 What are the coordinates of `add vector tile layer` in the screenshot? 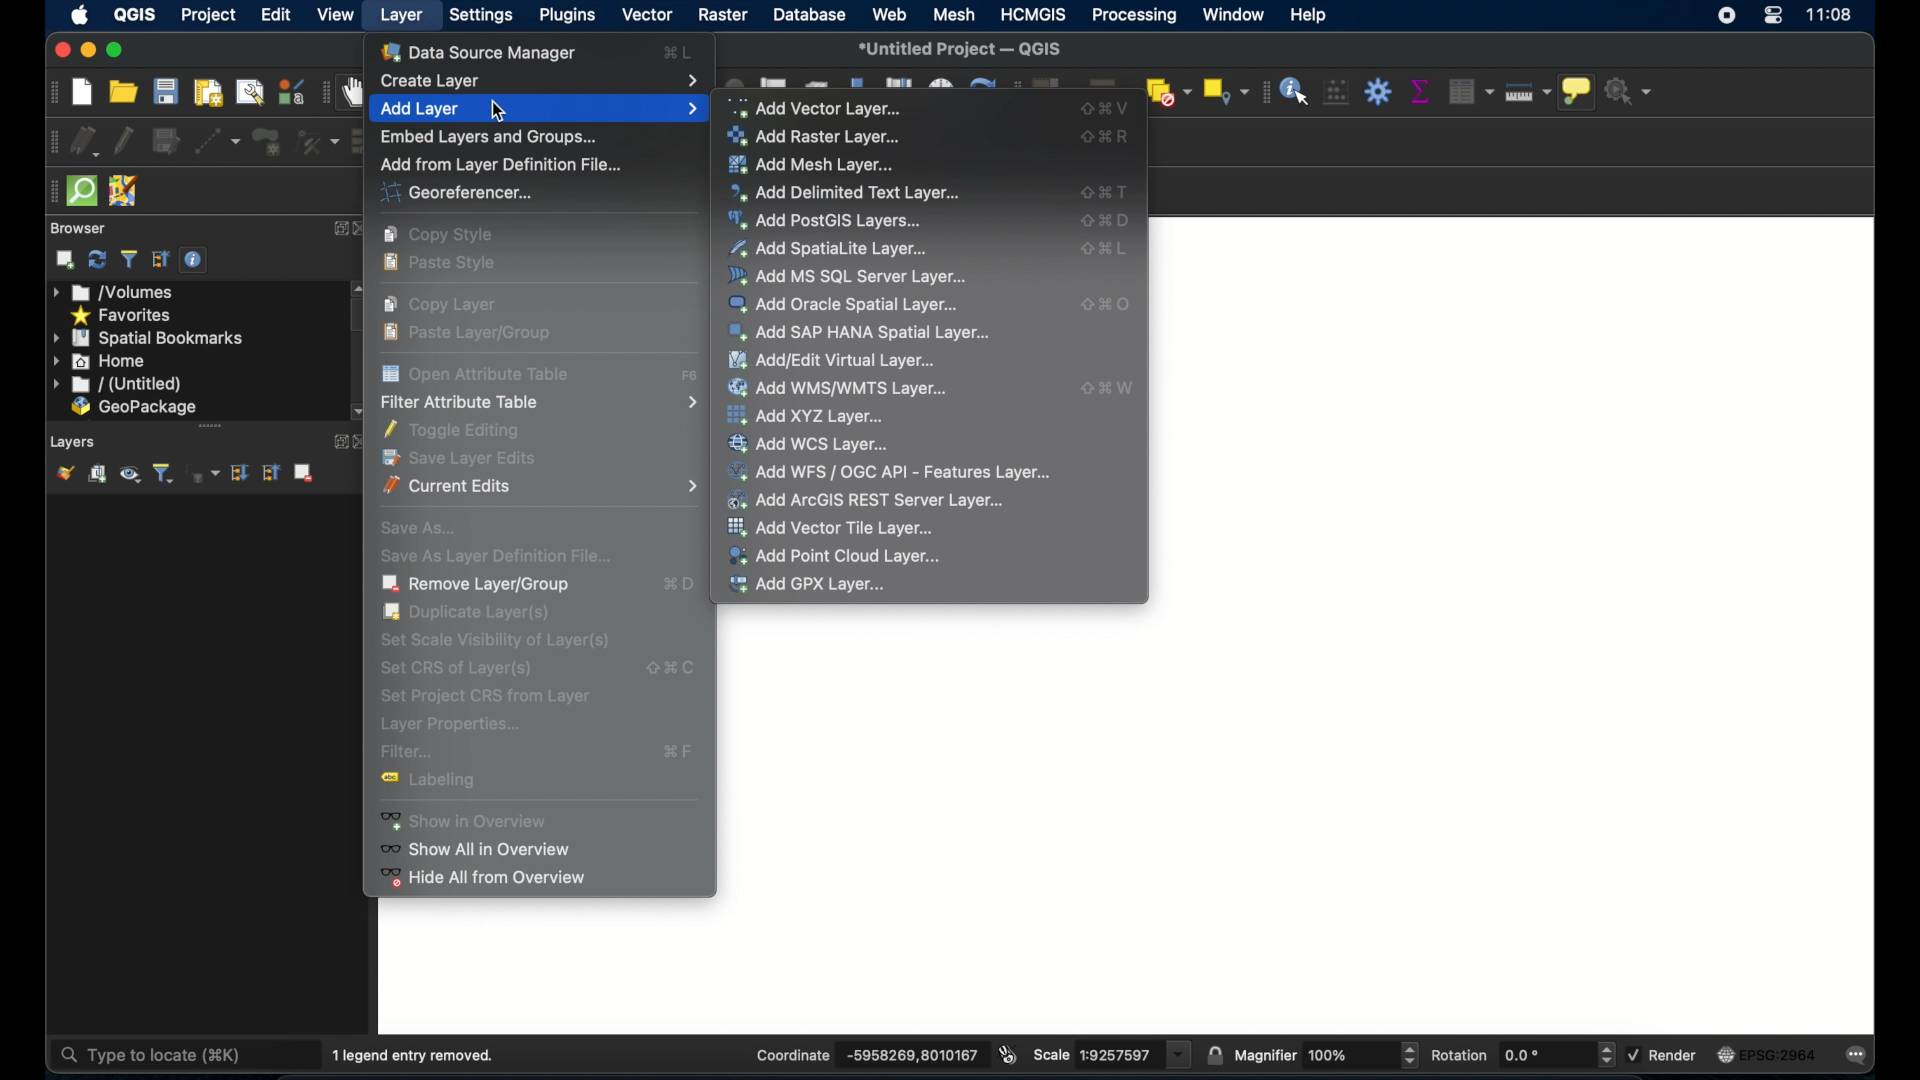 It's located at (835, 528).